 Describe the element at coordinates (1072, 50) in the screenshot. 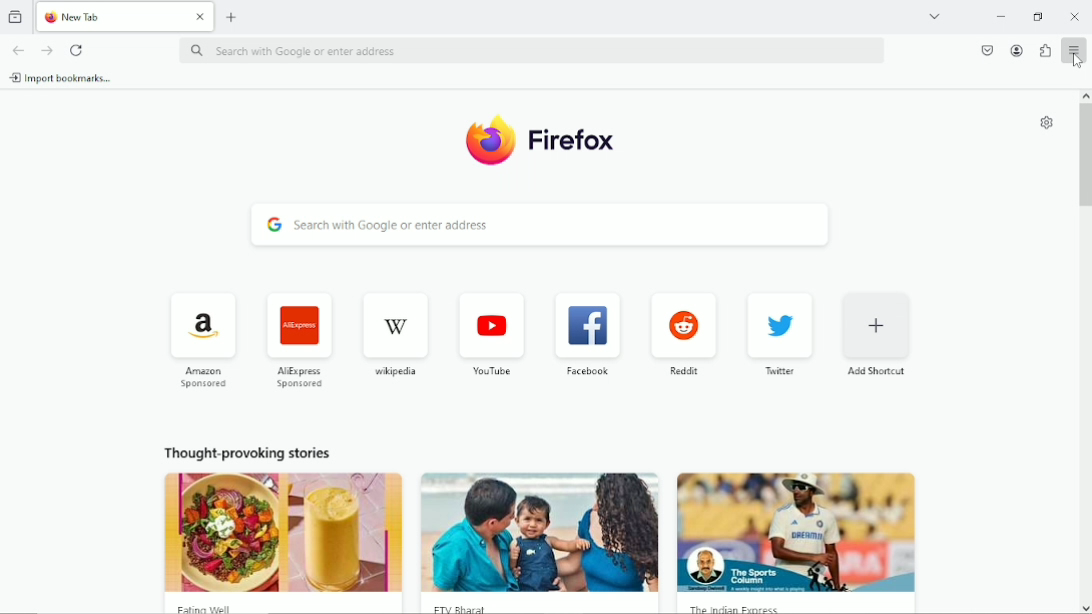

I see `open application menu` at that location.